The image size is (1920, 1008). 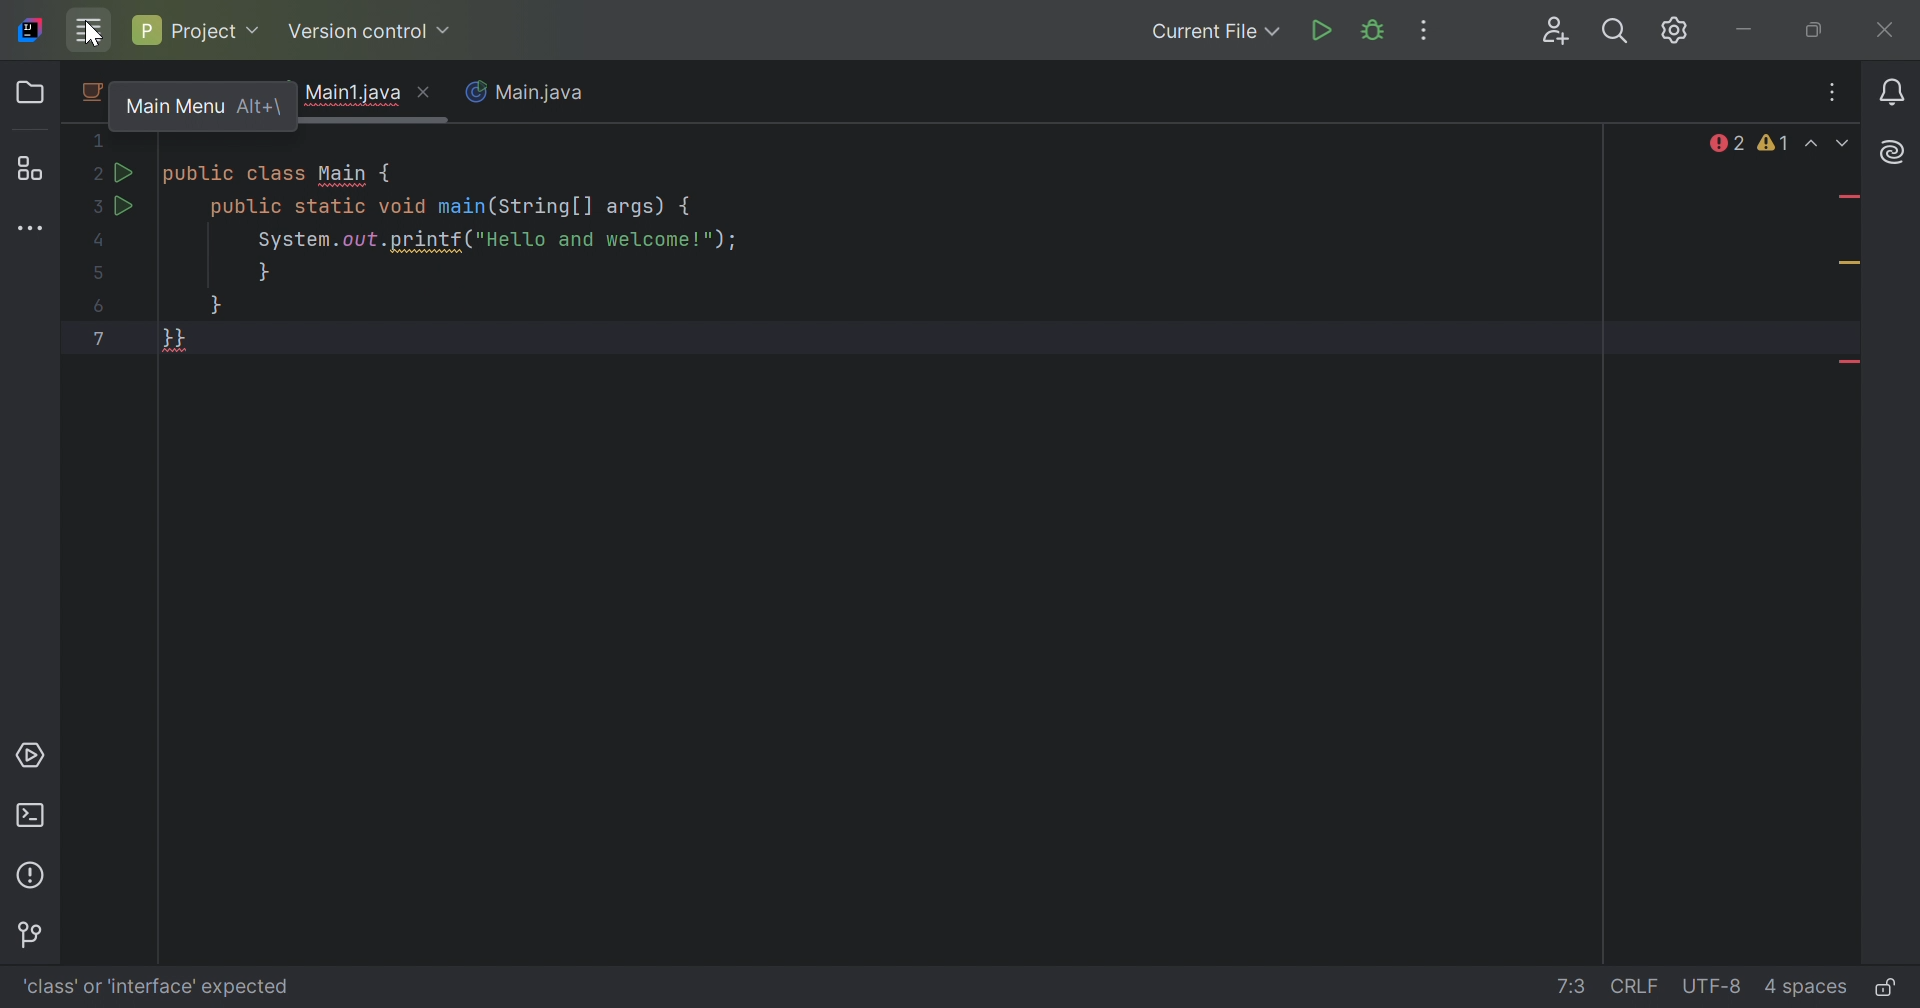 What do you see at coordinates (31, 229) in the screenshot?
I see `More tool windows` at bounding box center [31, 229].